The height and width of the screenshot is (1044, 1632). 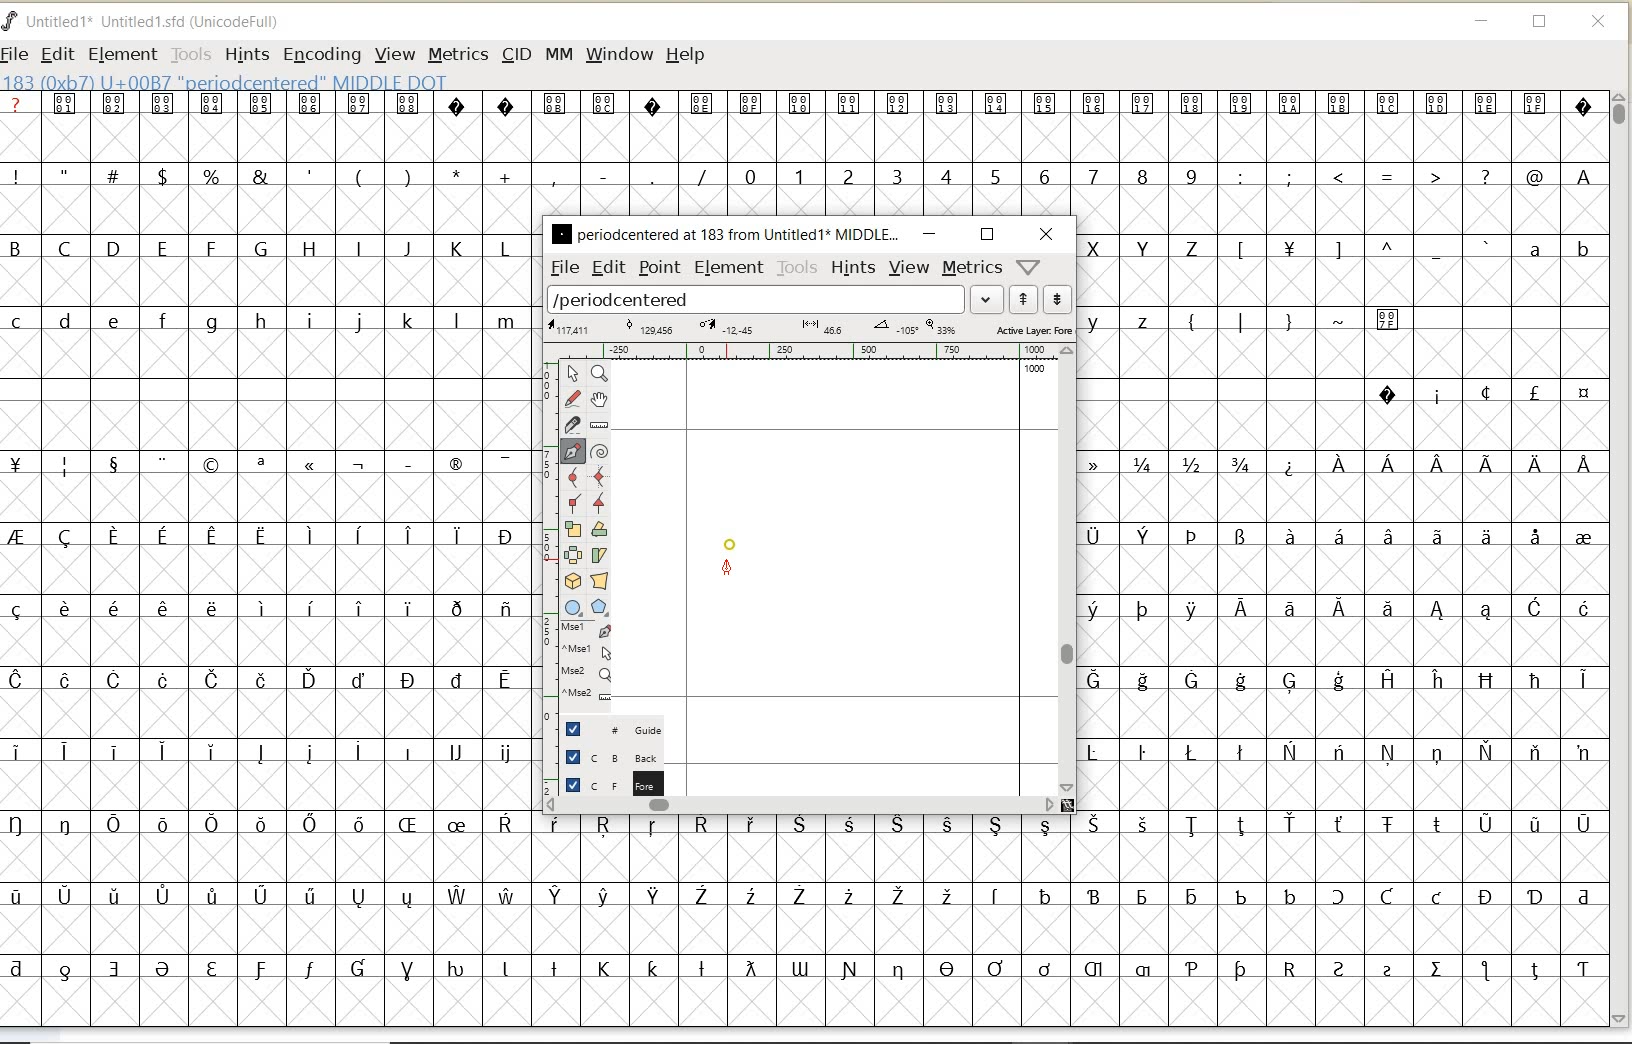 What do you see at coordinates (574, 555) in the screenshot?
I see `flip the selection` at bounding box center [574, 555].